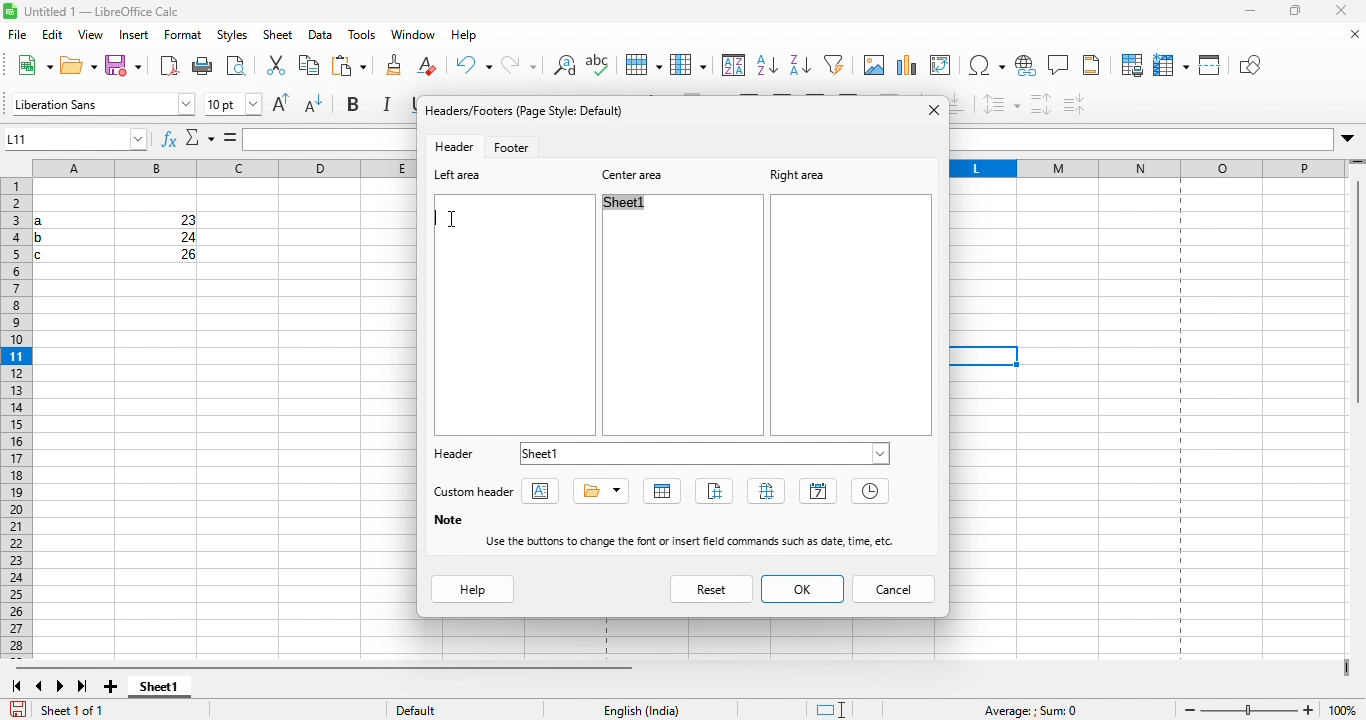 The height and width of the screenshot is (720, 1366). What do you see at coordinates (276, 67) in the screenshot?
I see `copy` at bounding box center [276, 67].